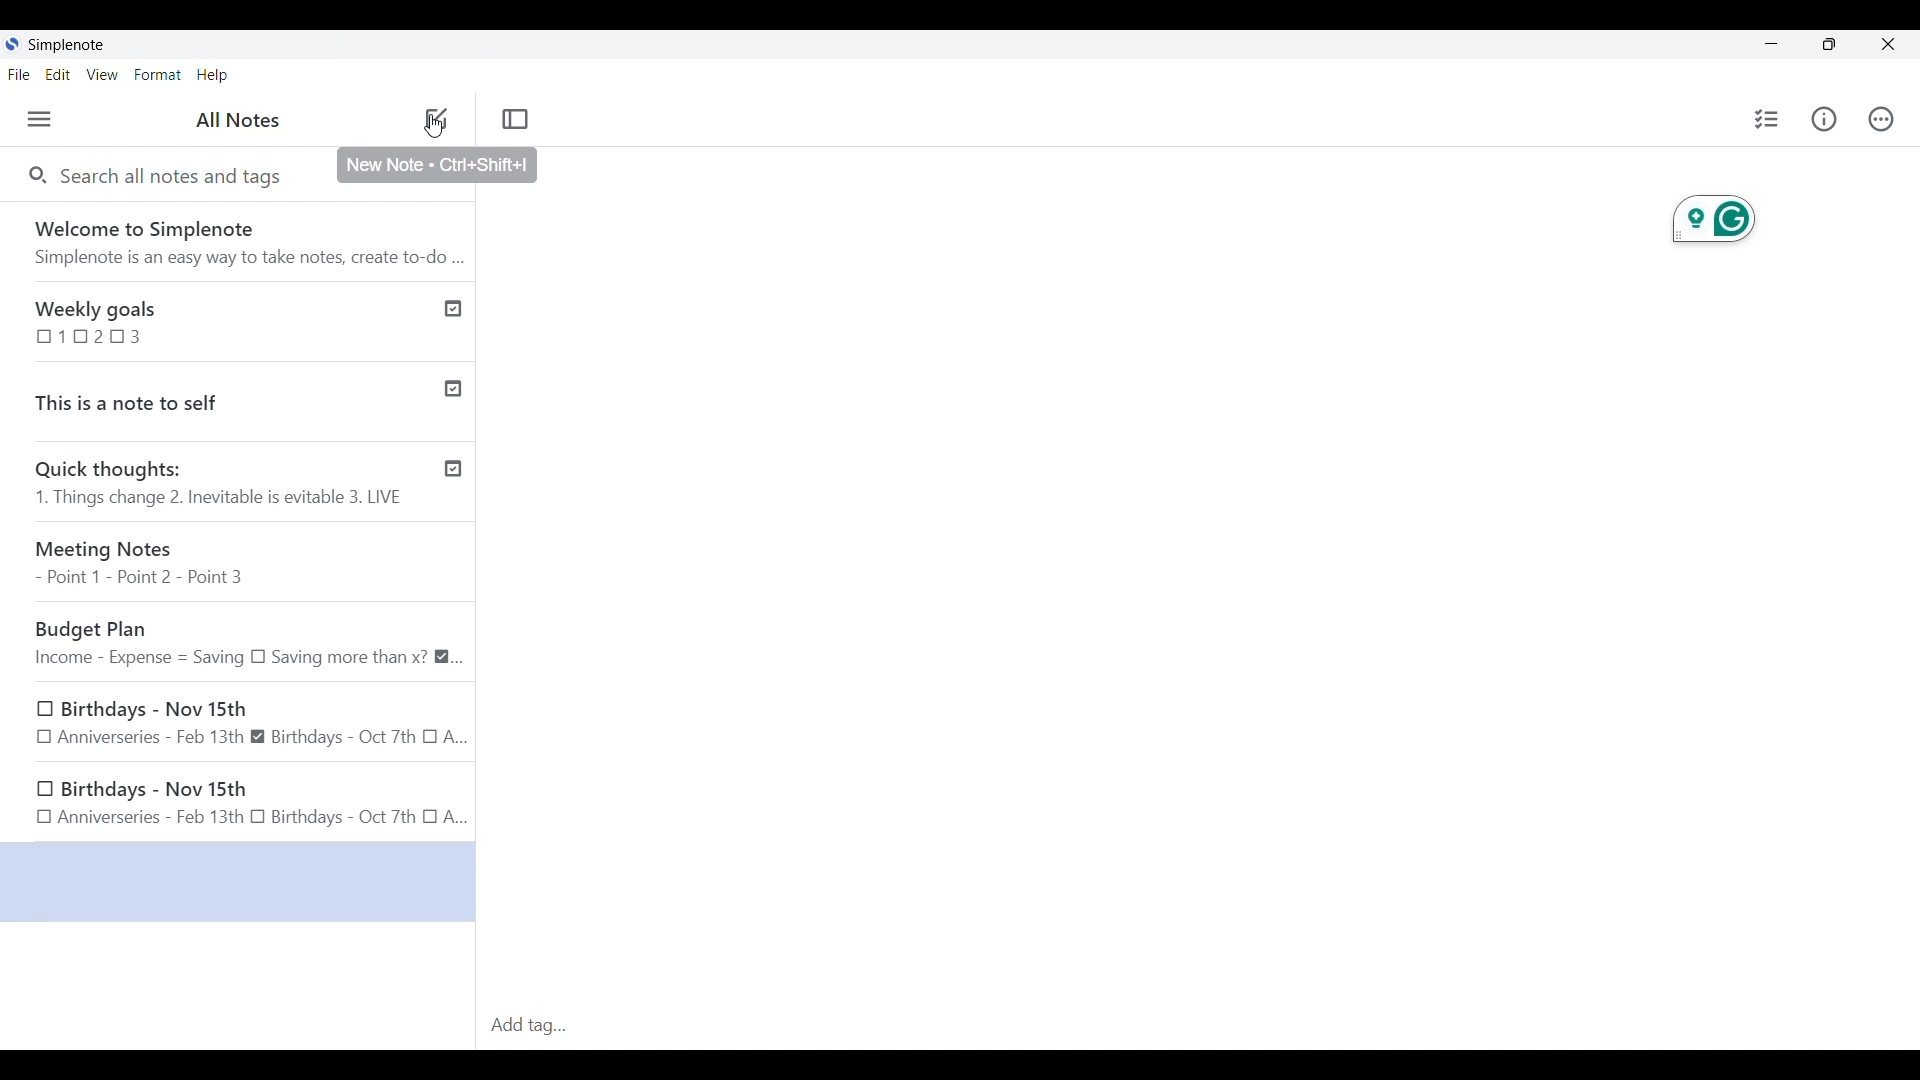 The height and width of the screenshot is (1080, 1920). I want to click on File menu, so click(19, 74).